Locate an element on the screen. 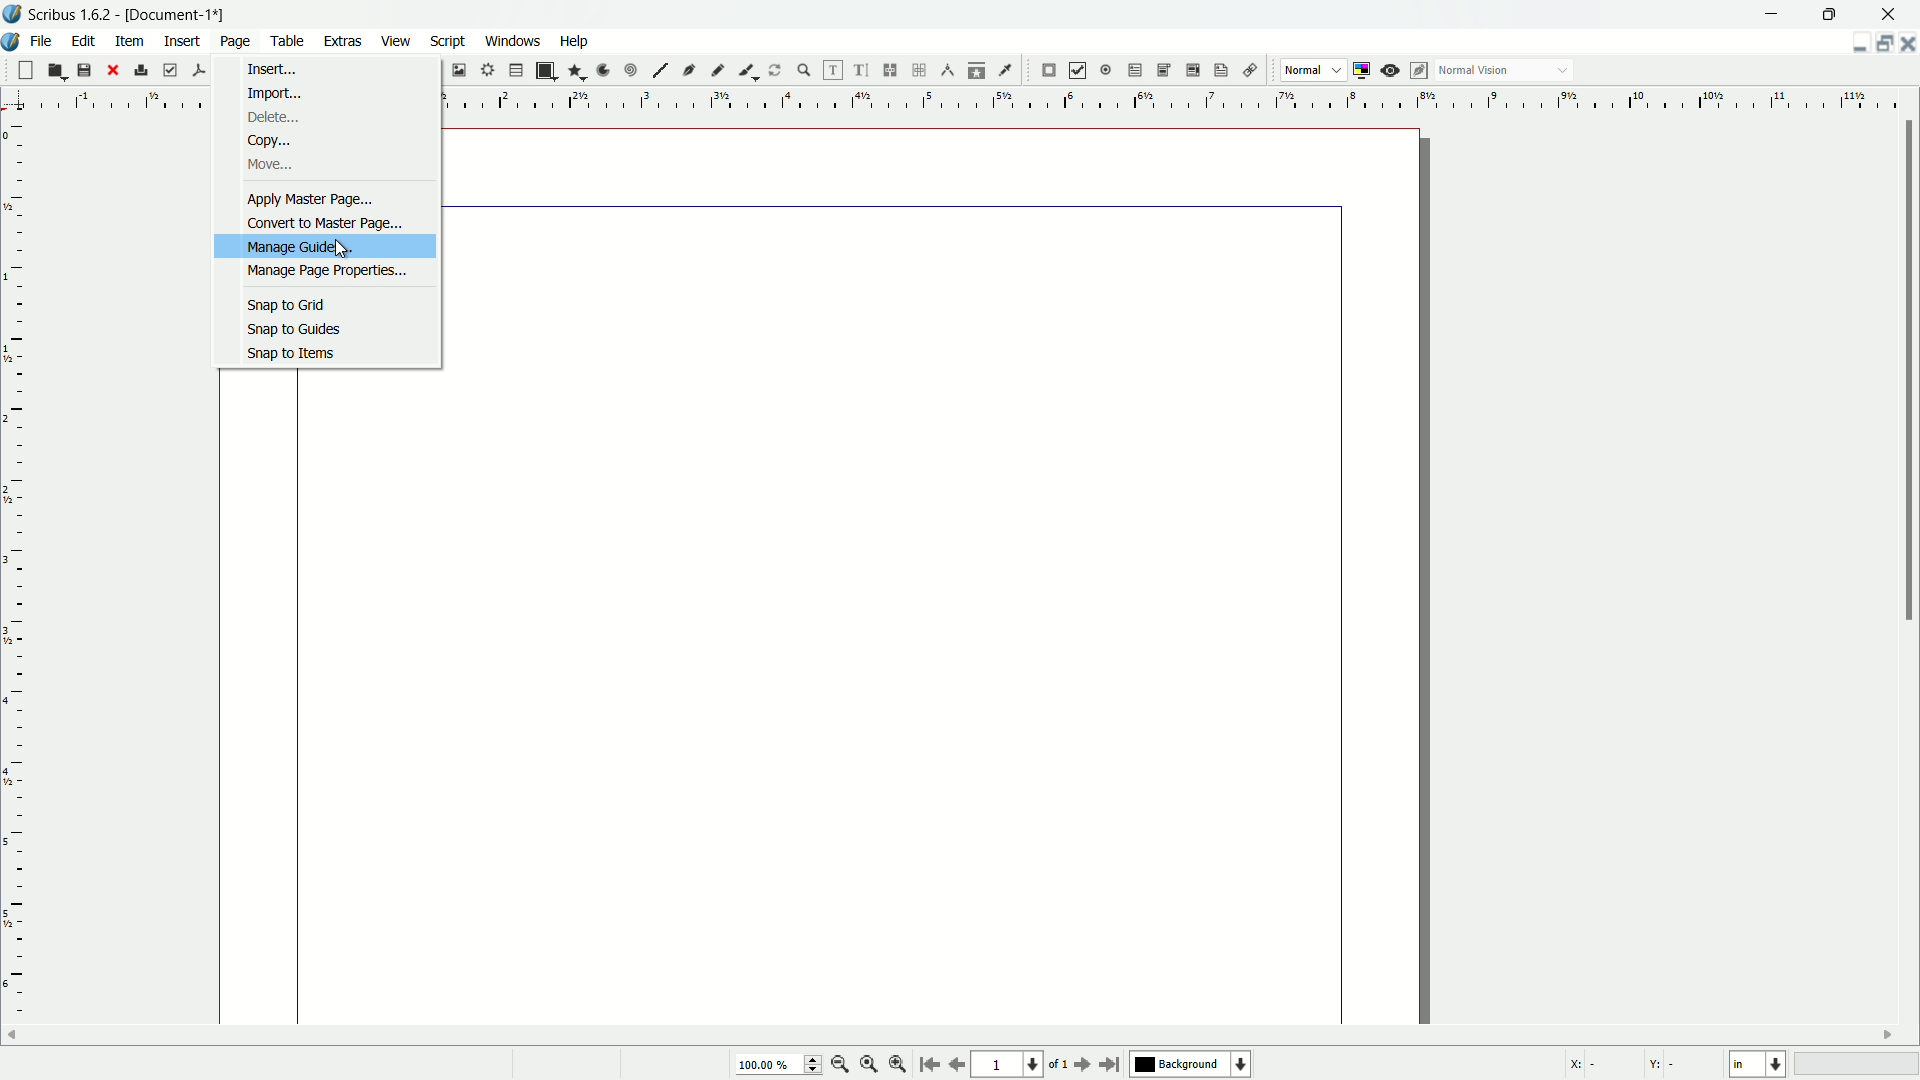  edit text with story editor is located at coordinates (862, 71).